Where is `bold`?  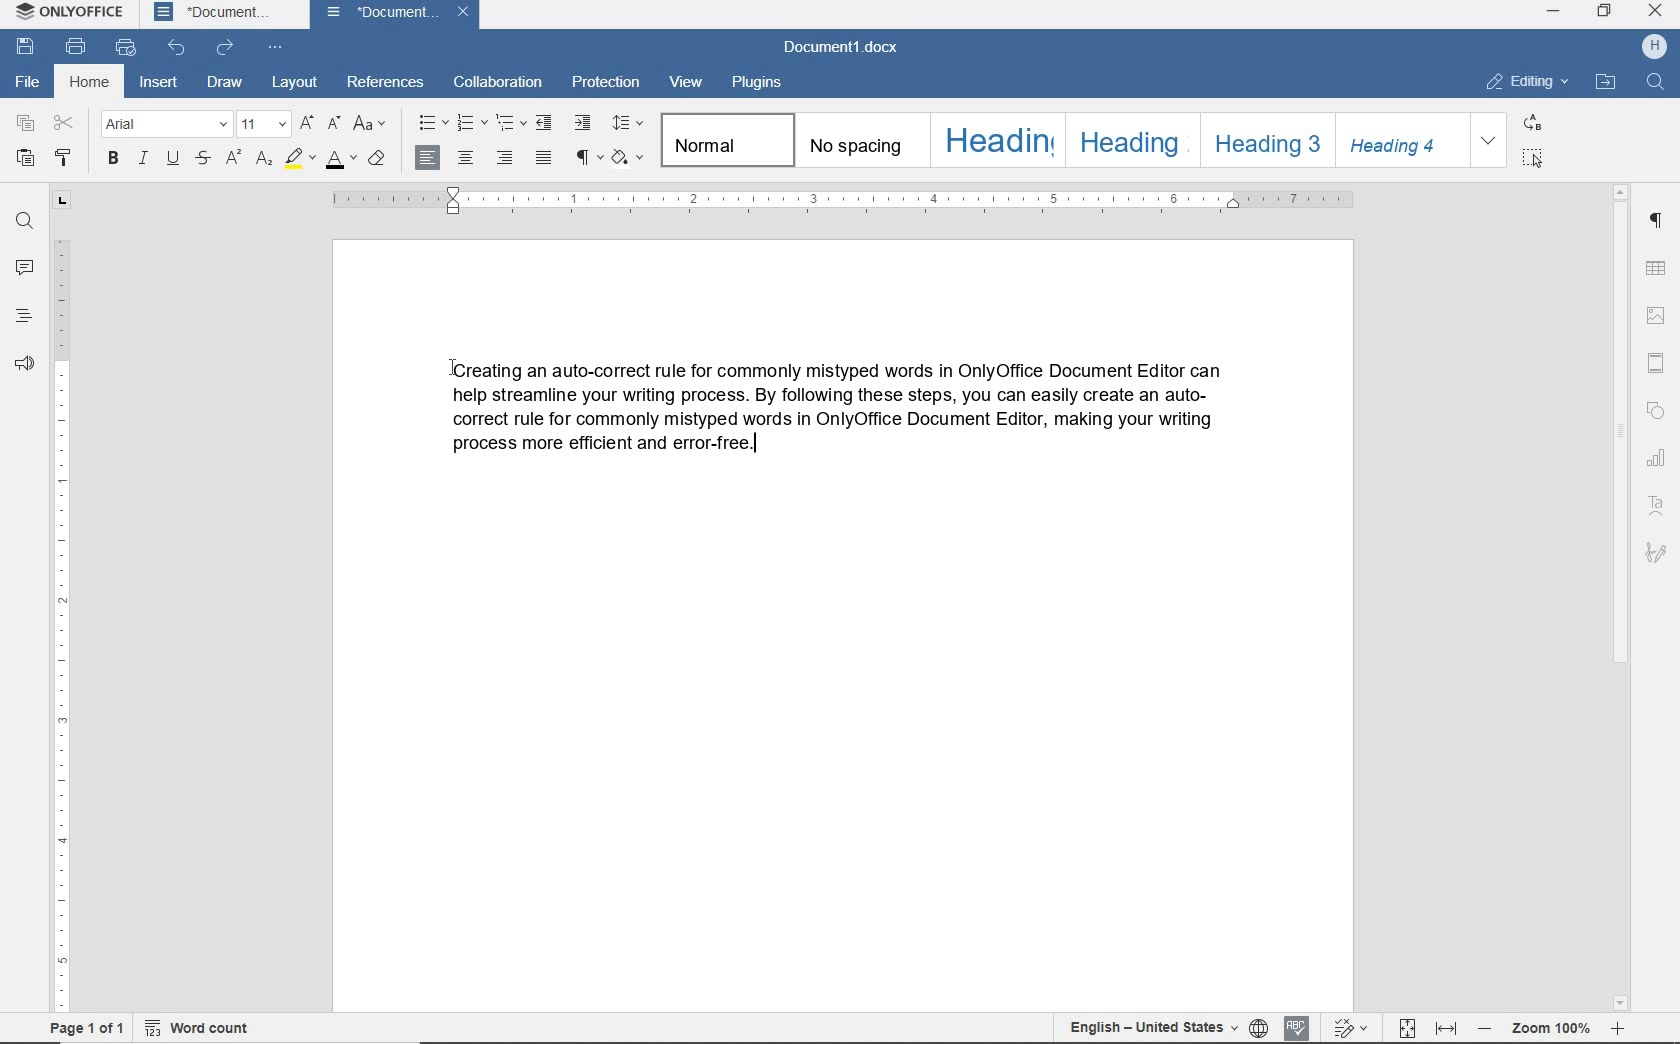
bold is located at coordinates (114, 159).